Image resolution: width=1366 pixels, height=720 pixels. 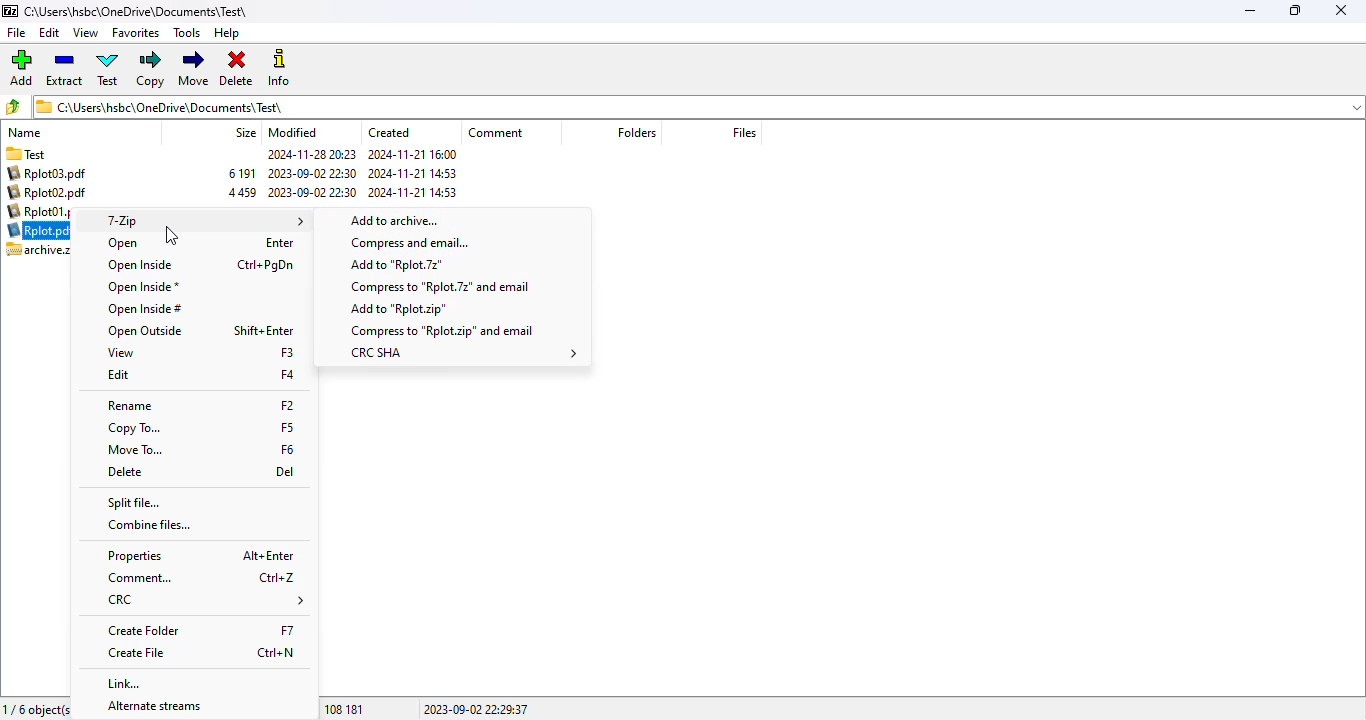 What do you see at coordinates (398, 264) in the screenshot?
I see `add to .7z file` at bounding box center [398, 264].